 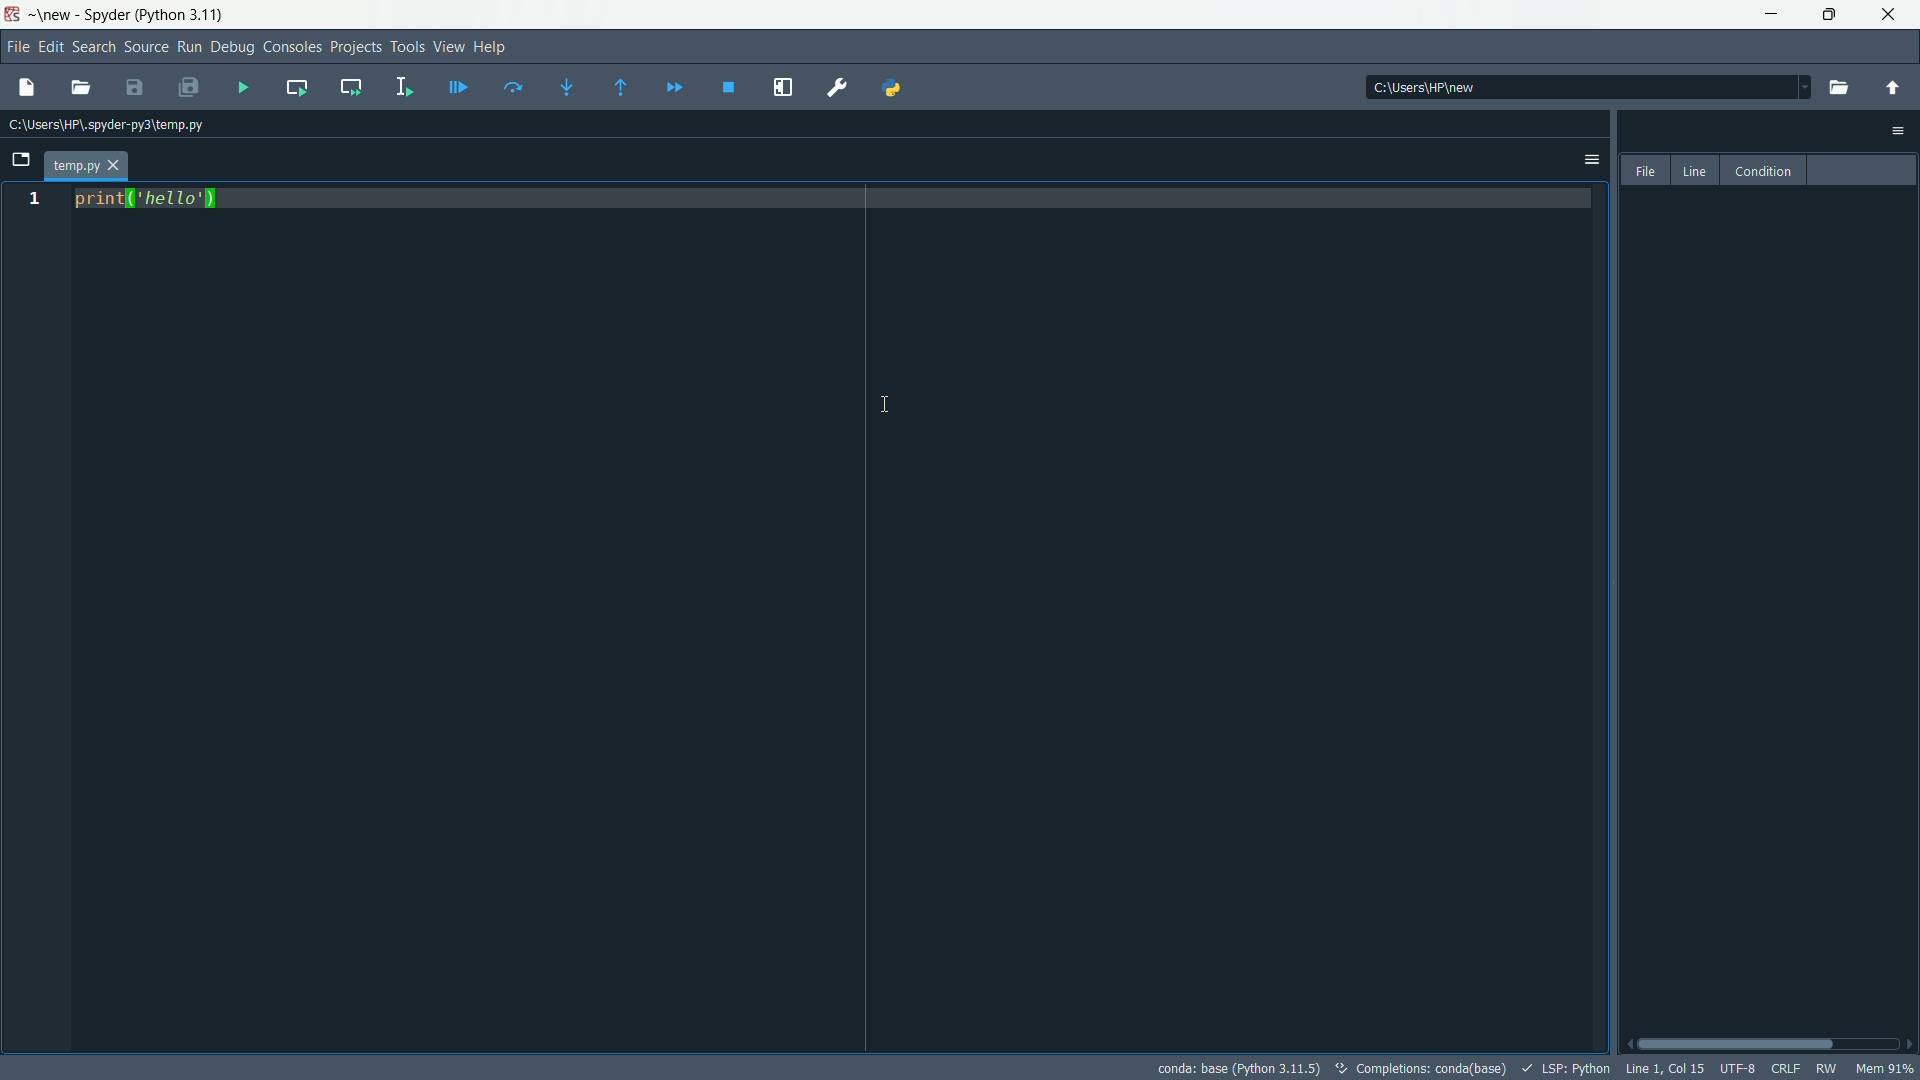 I want to click on run current file, so click(x=514, y=88).